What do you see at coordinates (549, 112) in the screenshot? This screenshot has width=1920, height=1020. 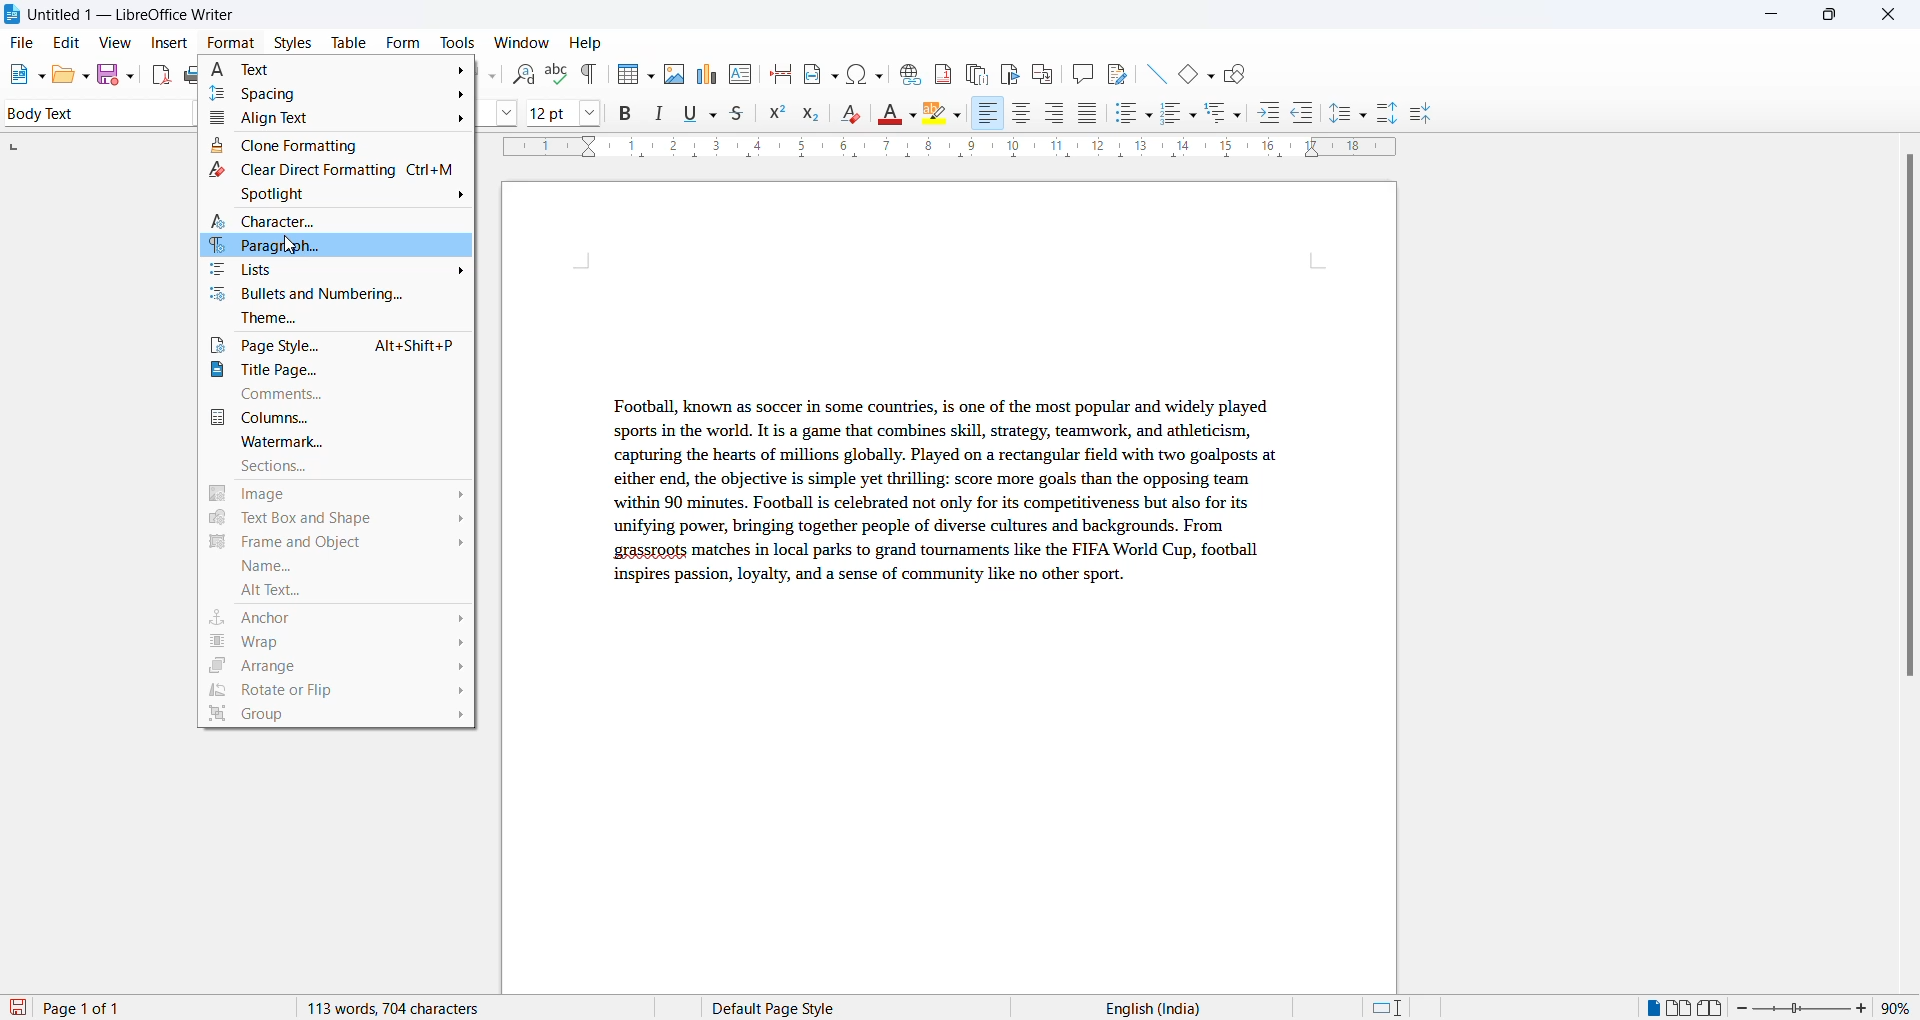 I see `font size` at bounding box center [549, 112].